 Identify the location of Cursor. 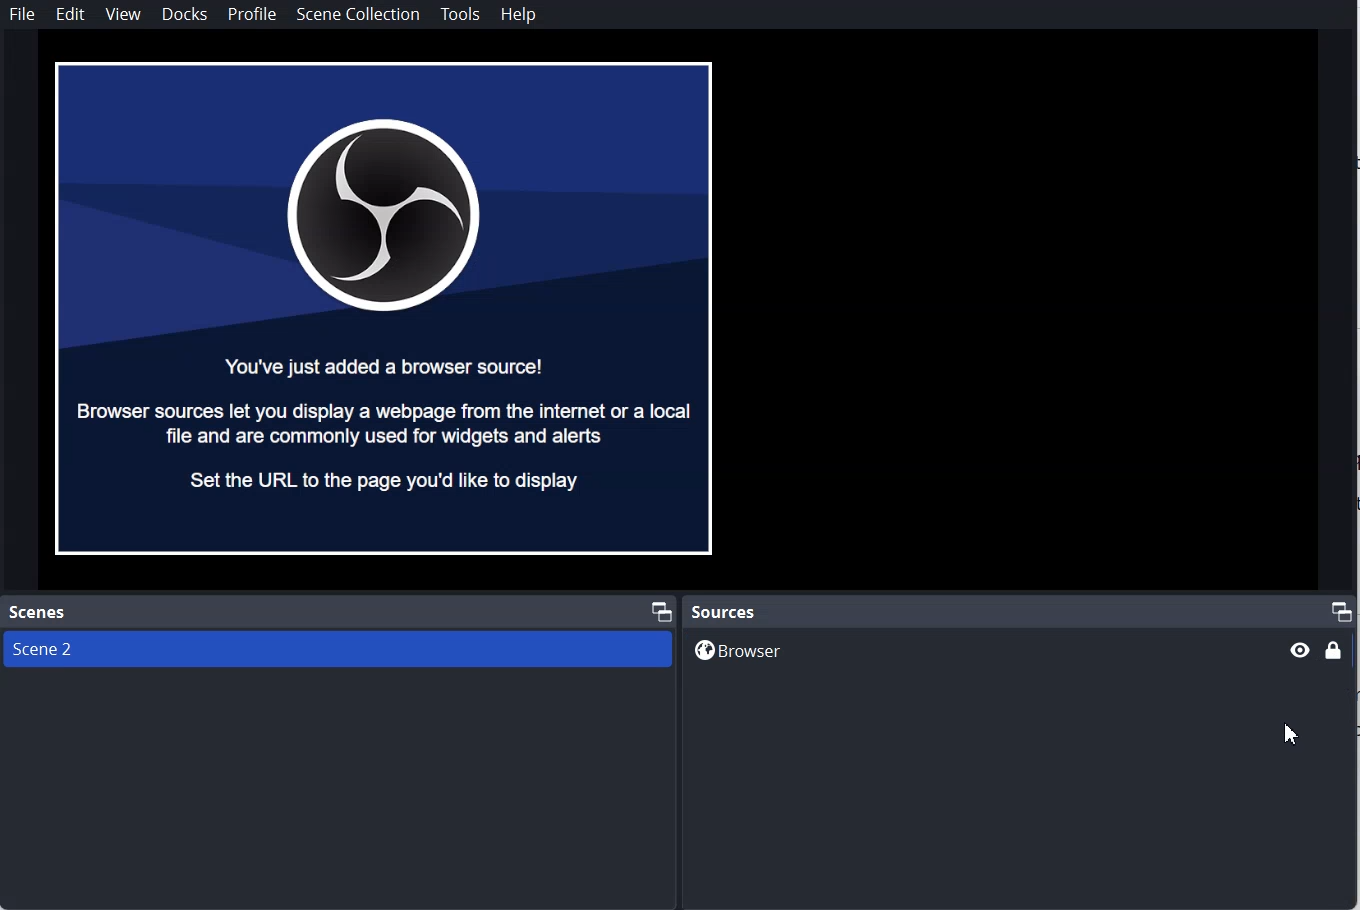
(1290, 734).